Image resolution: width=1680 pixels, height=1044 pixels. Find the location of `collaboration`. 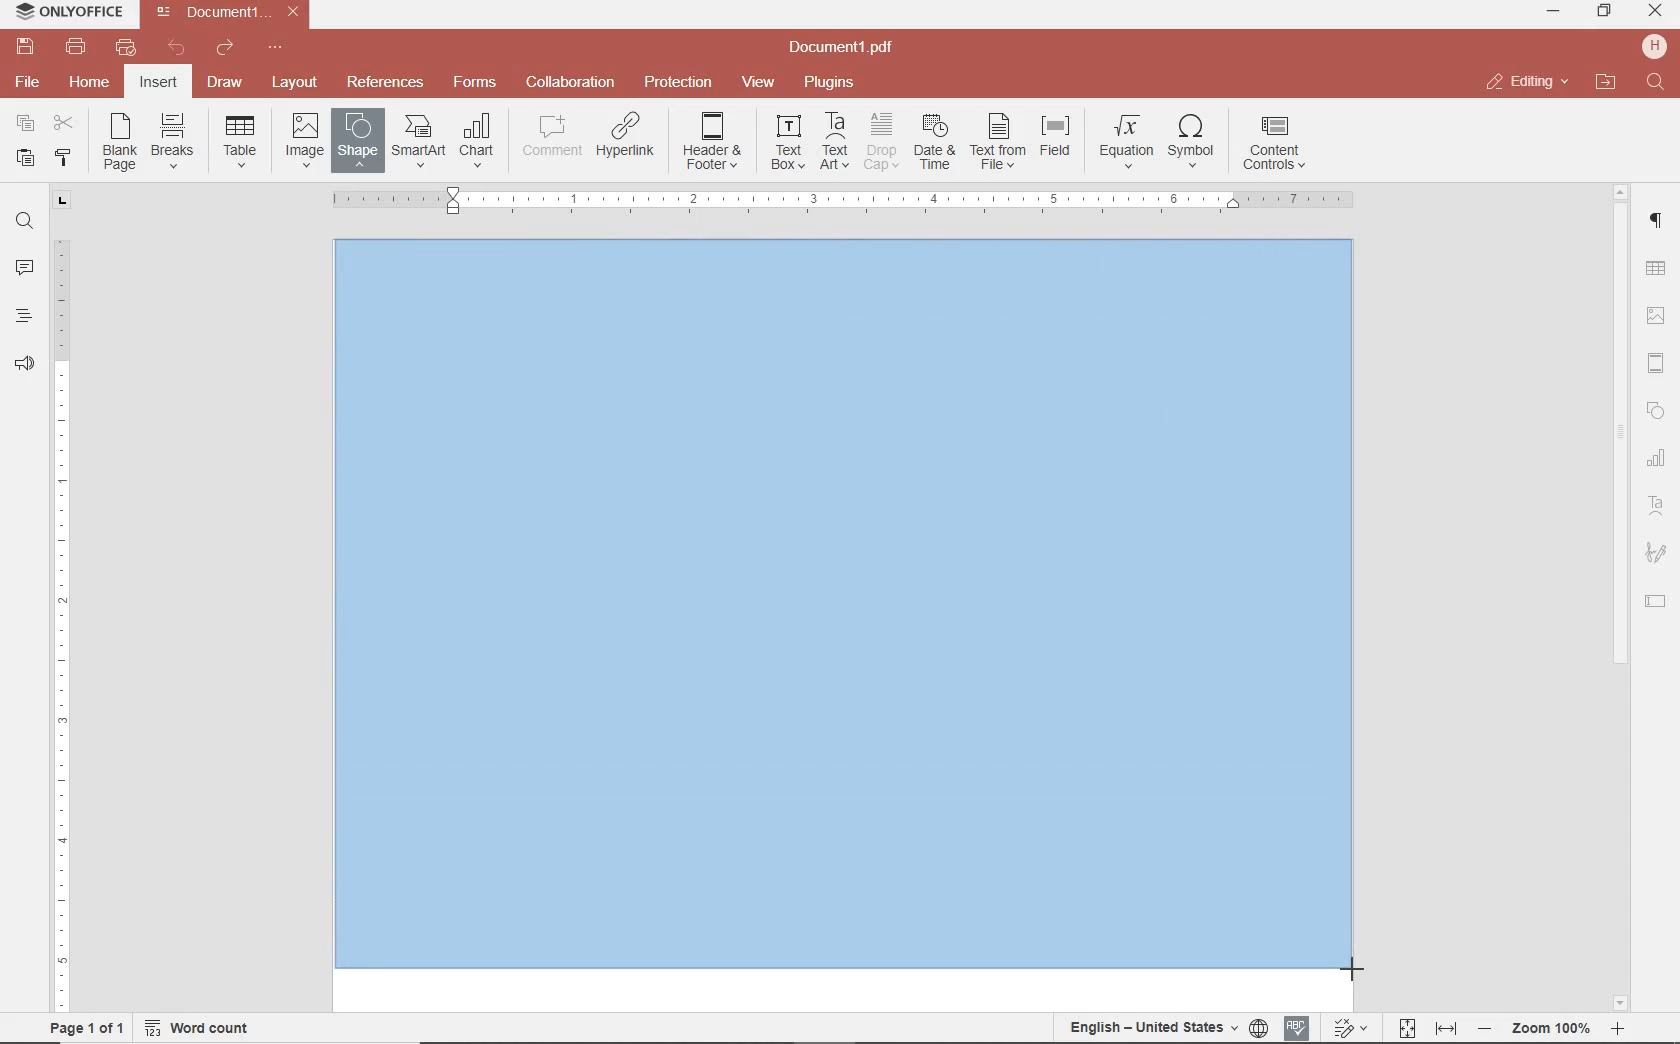

collaboration is located at coordinates (570, 83).